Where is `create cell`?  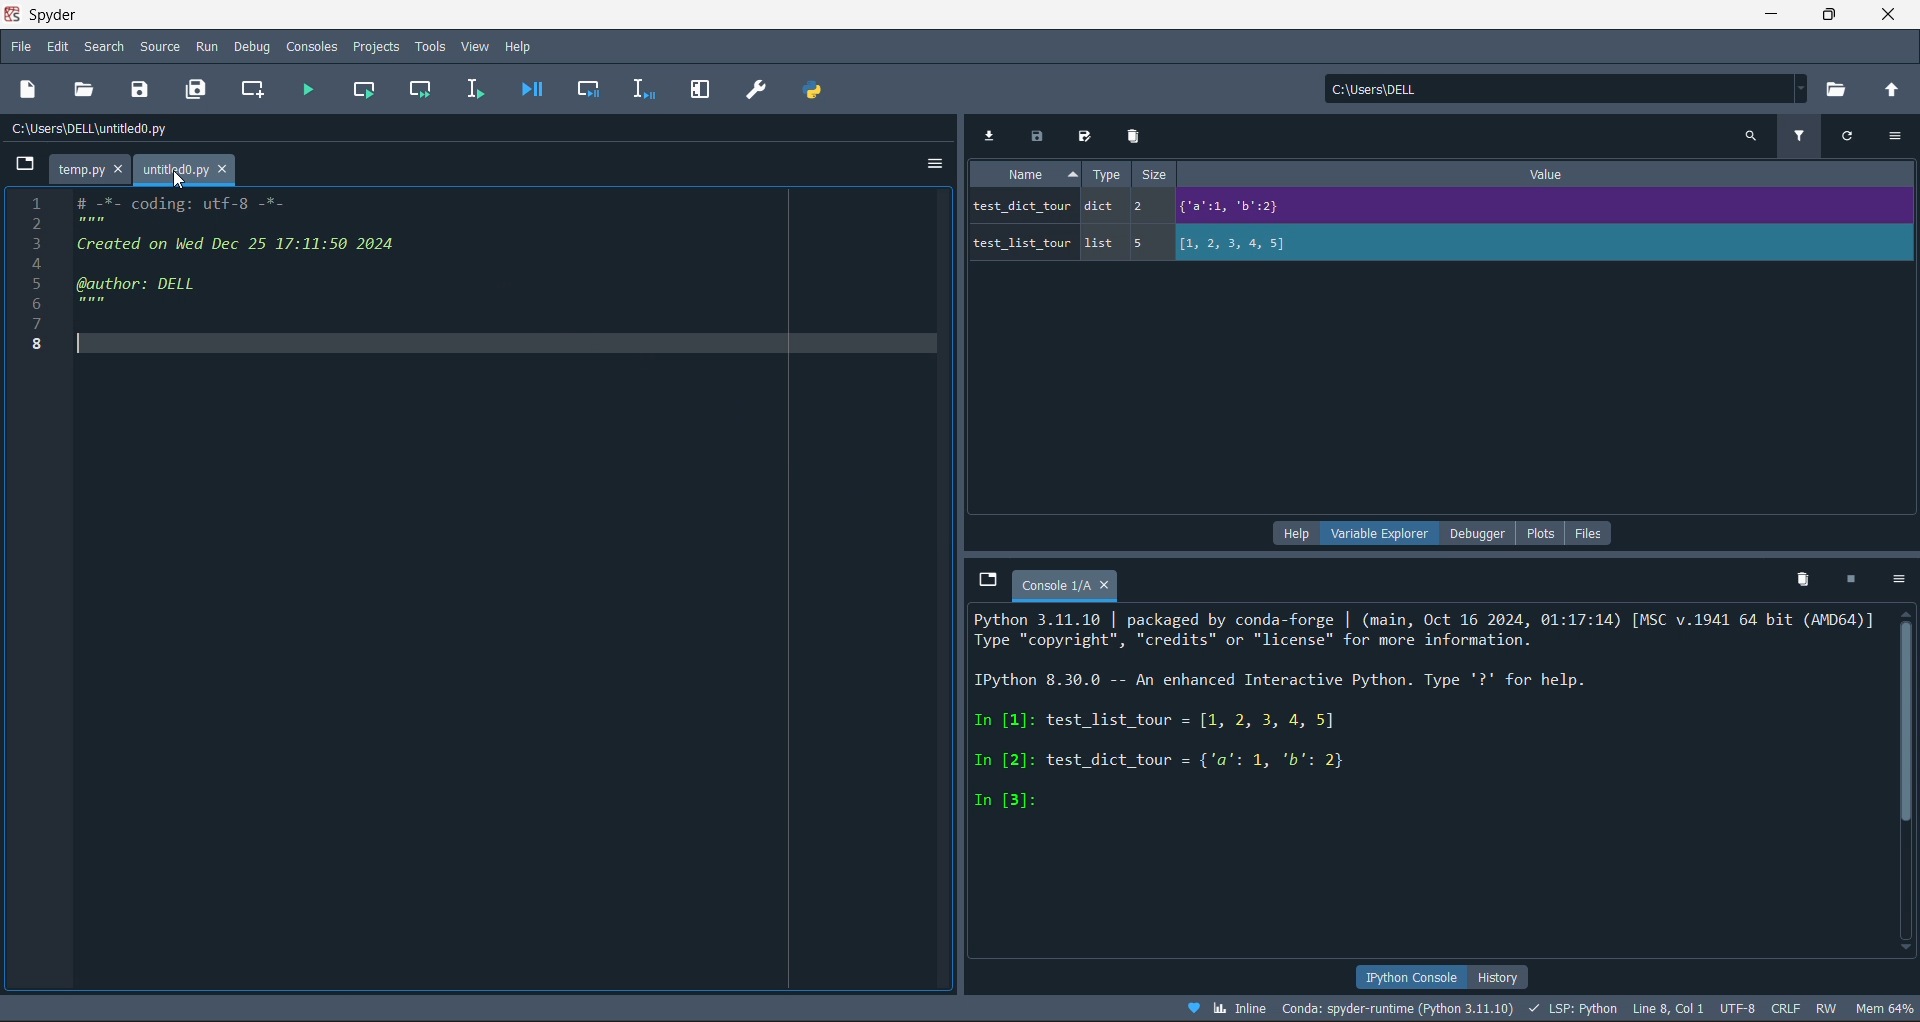 create cell is located at coordinates (256, 90).